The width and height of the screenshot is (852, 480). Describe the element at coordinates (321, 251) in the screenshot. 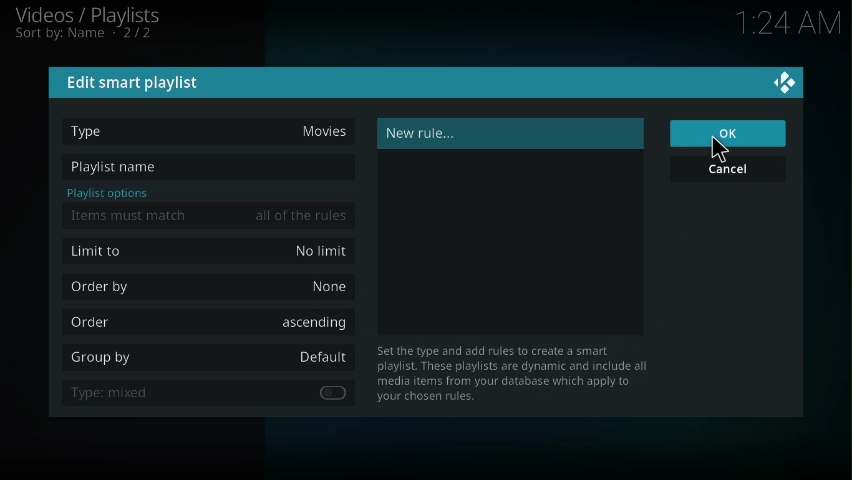

I see `no limit` at that location.